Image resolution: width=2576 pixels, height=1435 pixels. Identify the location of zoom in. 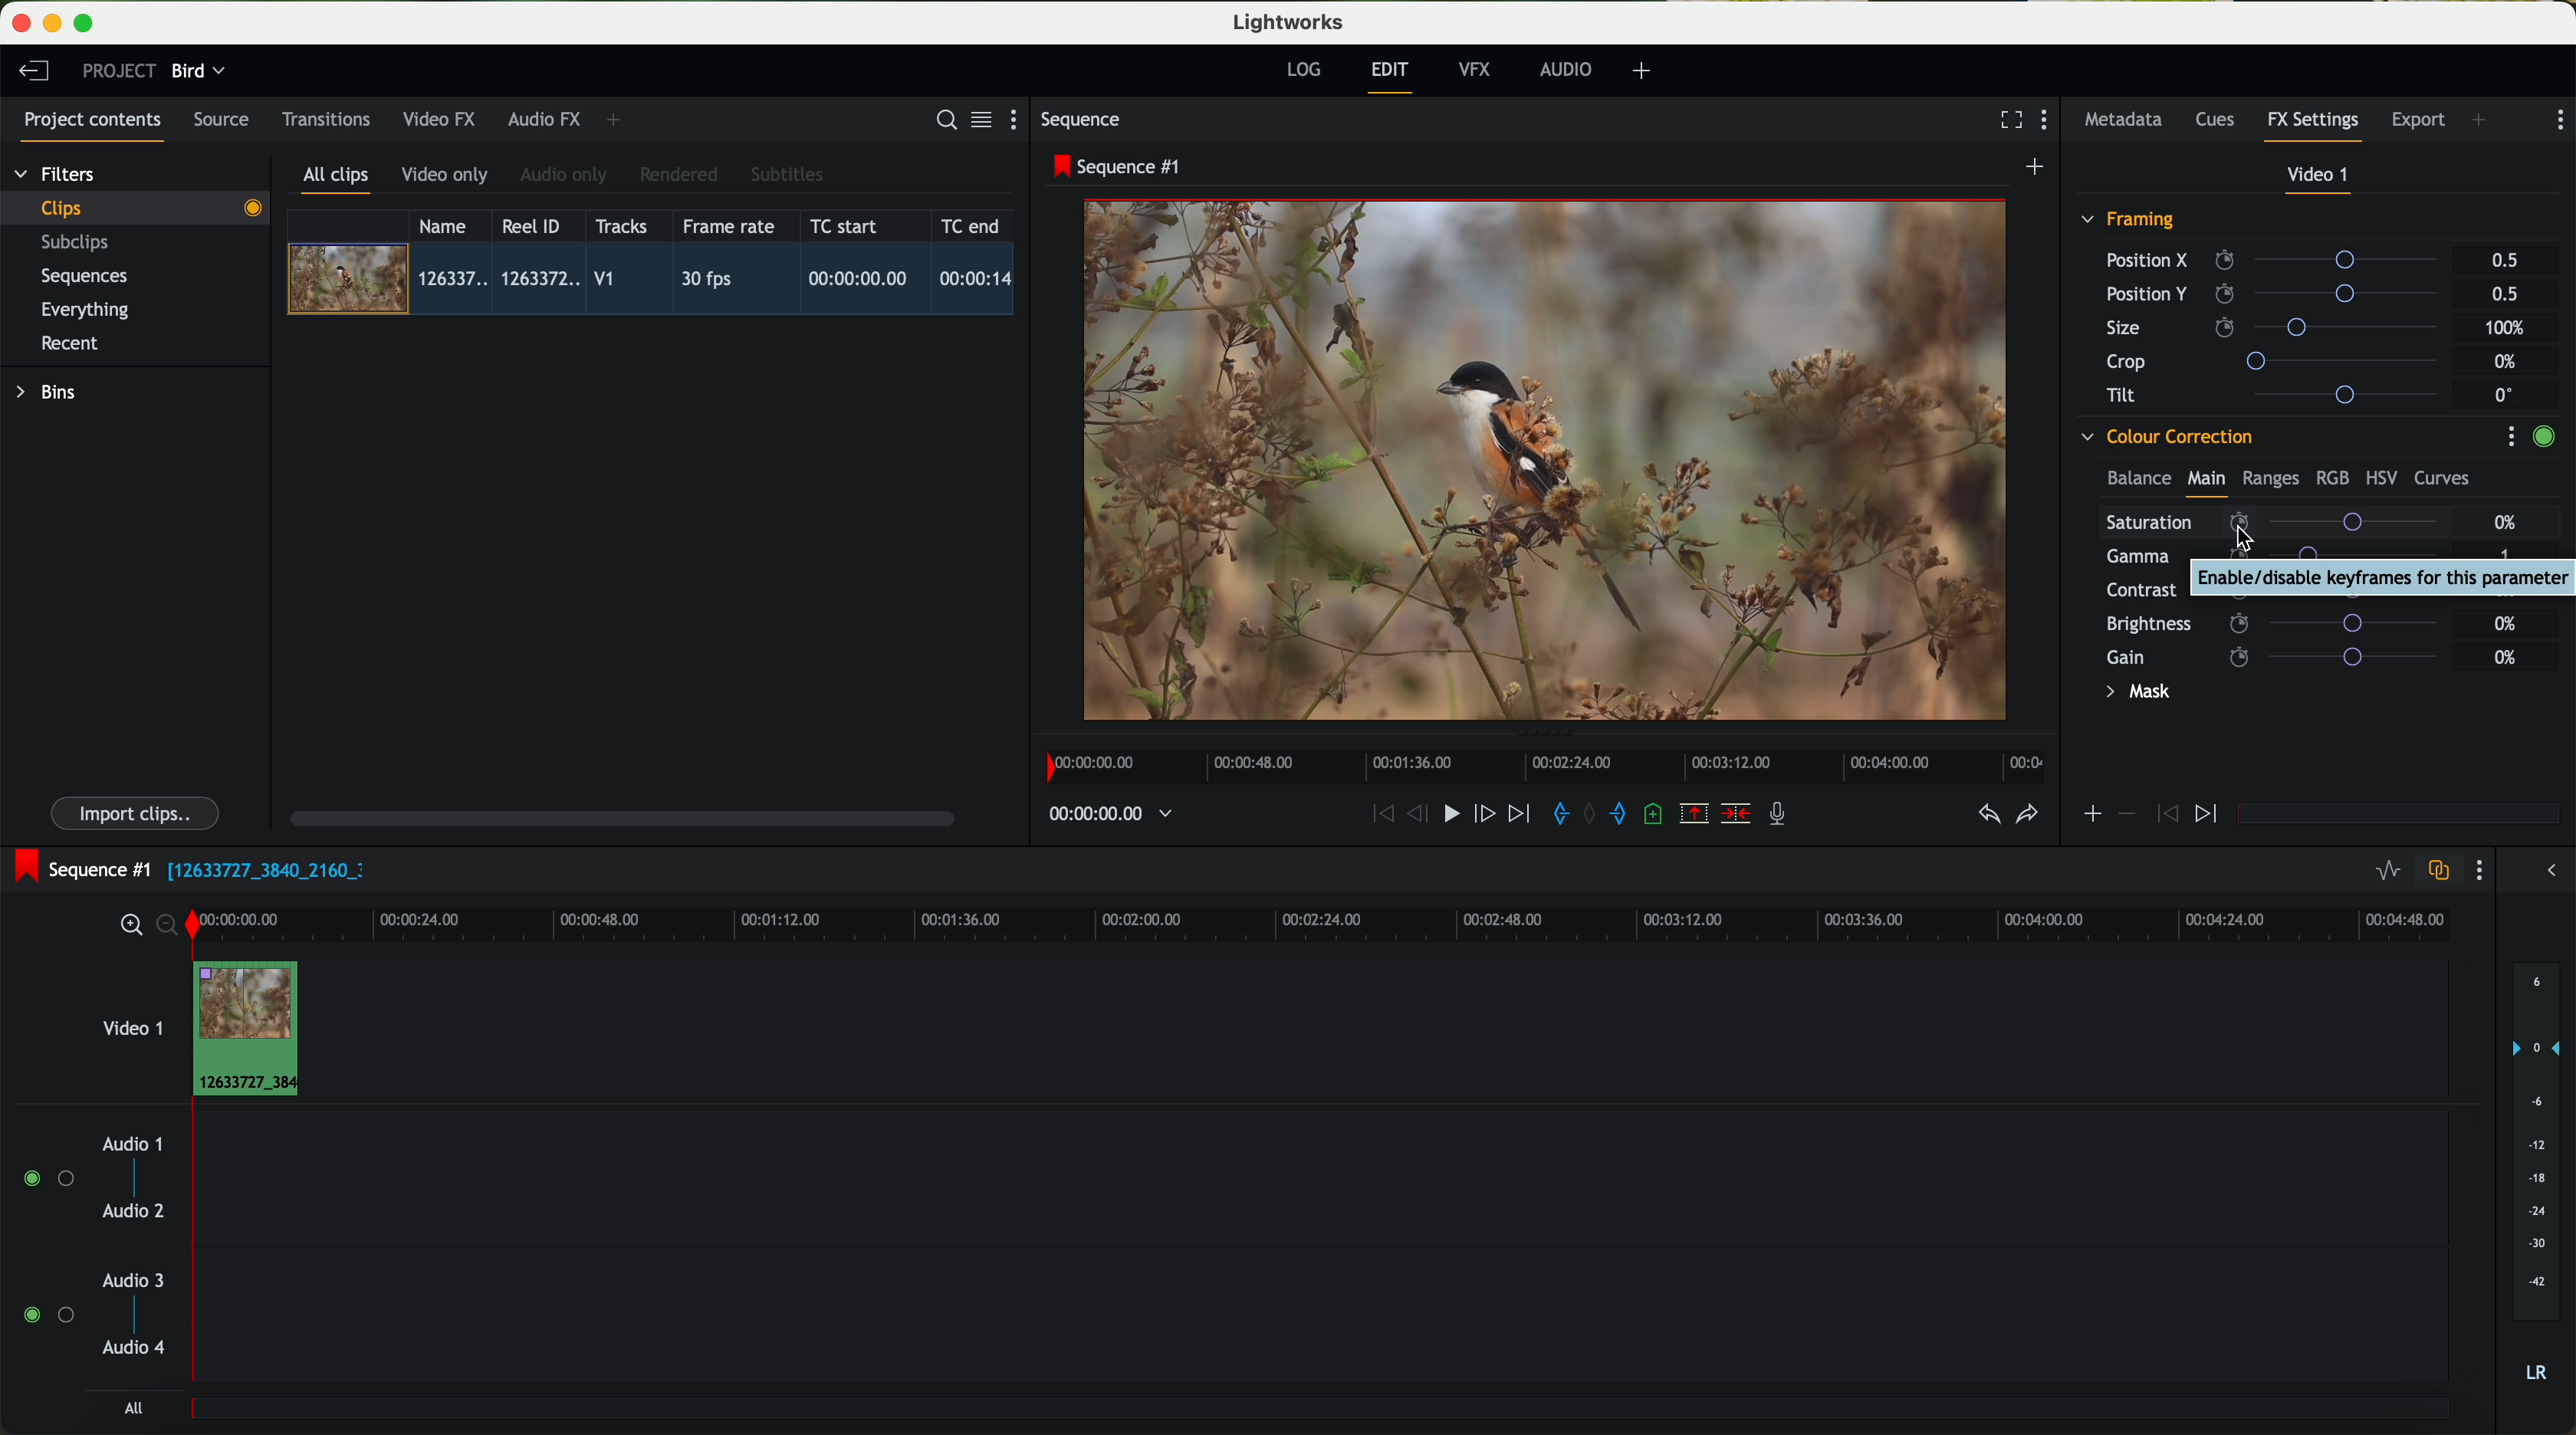
(128, 926).